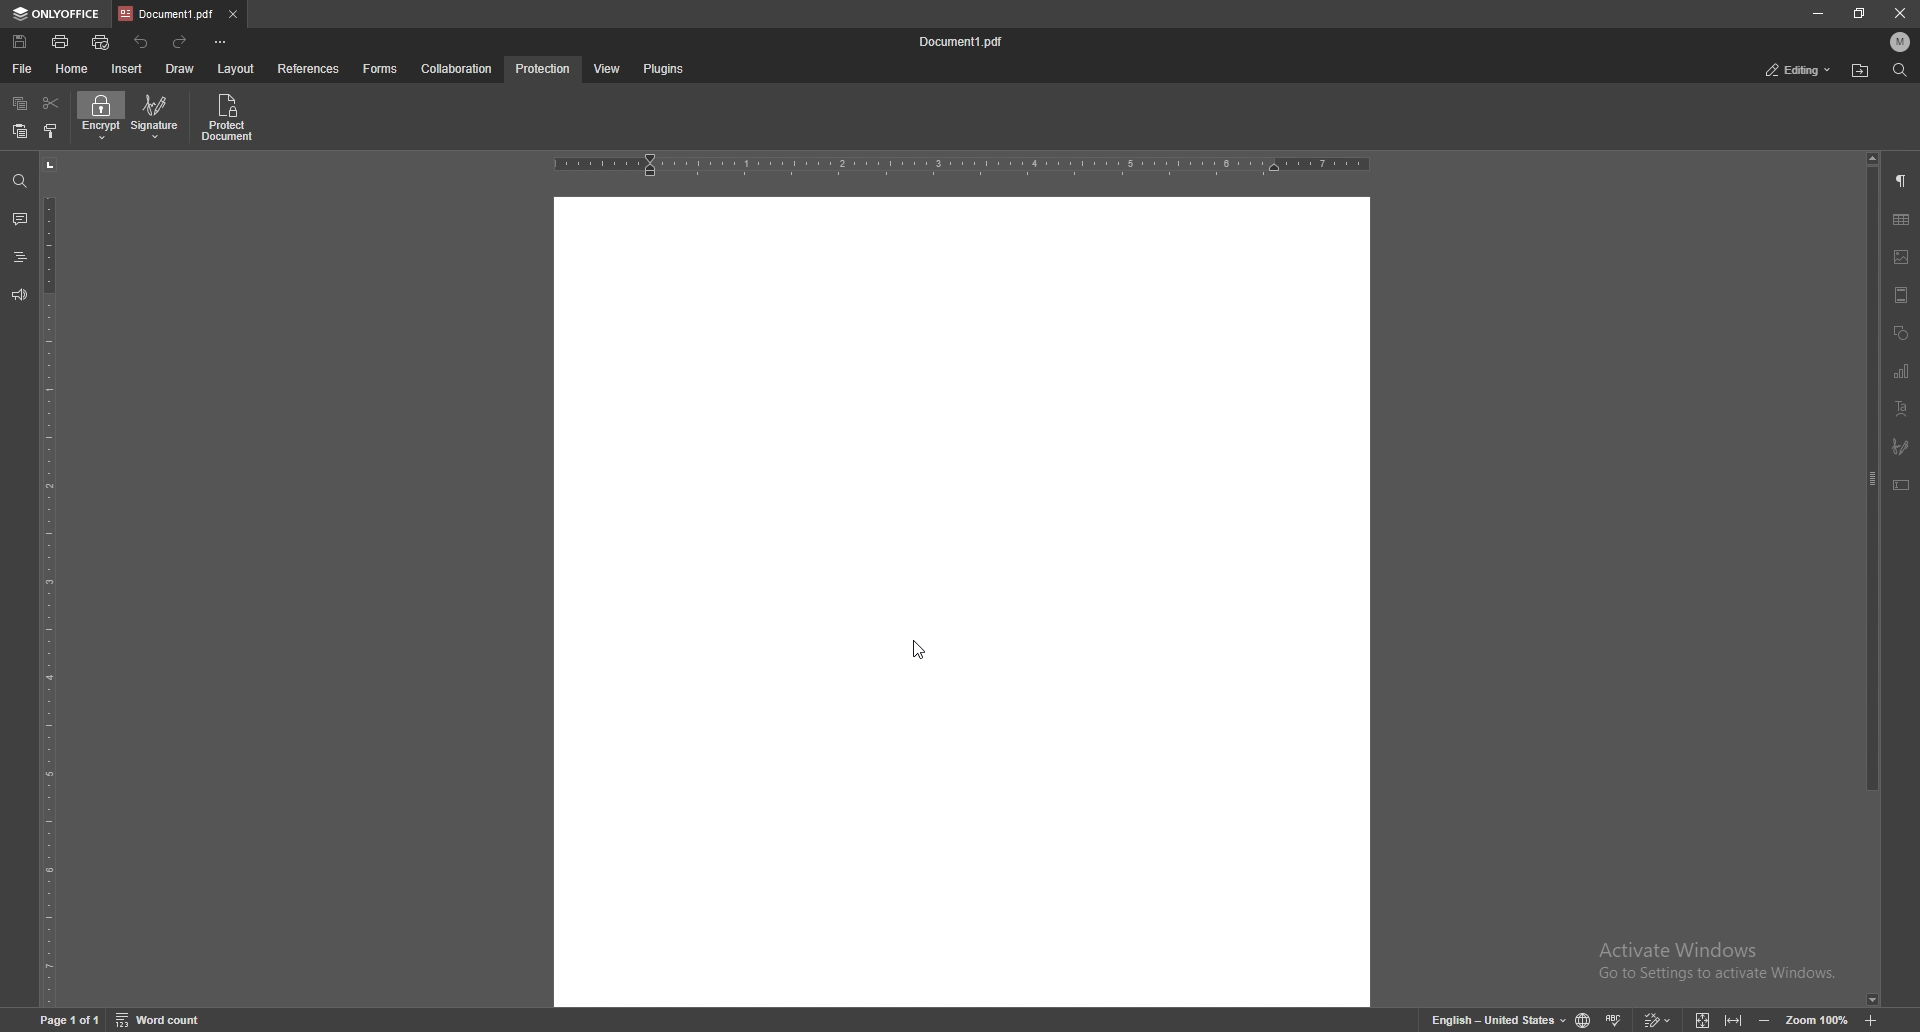  I want to click on fit to width, so click(1734, 1018).